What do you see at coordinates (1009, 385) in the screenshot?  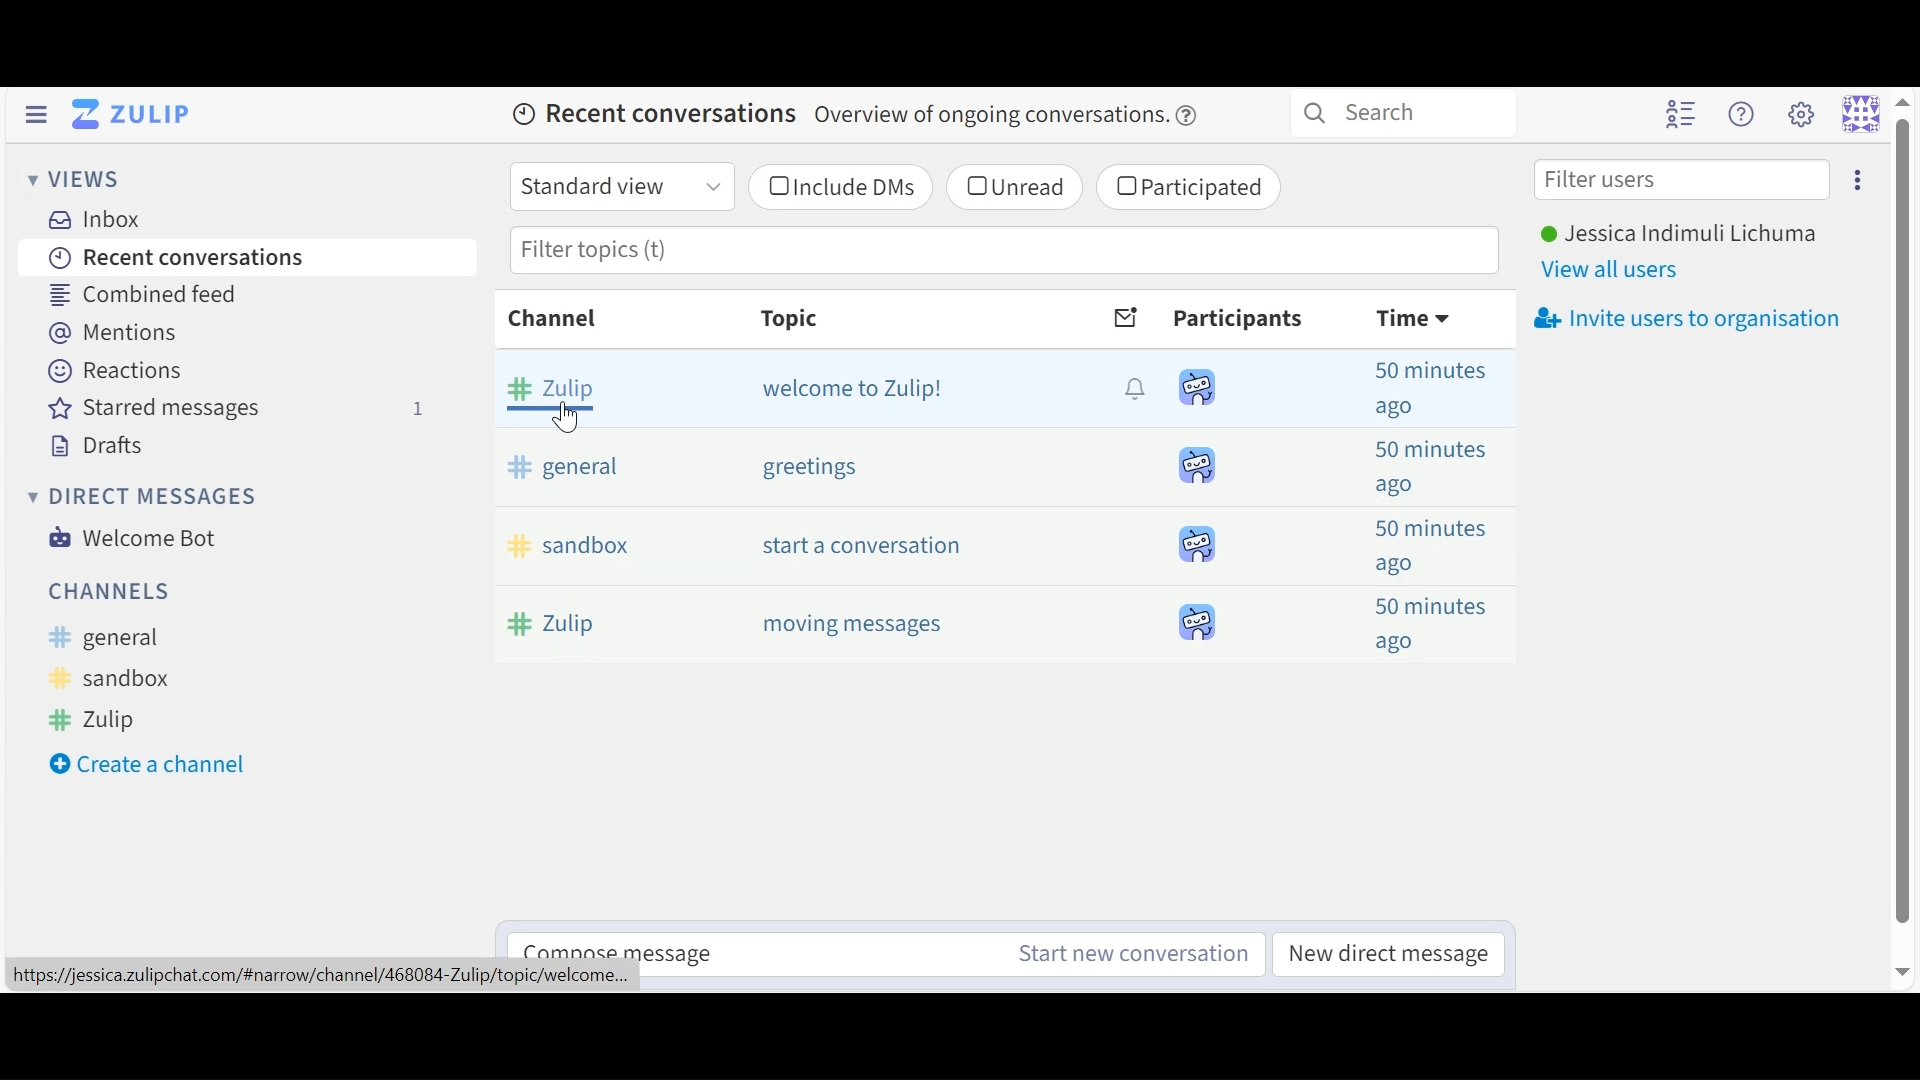 I see `messages` at bounding box center [1009, 385].